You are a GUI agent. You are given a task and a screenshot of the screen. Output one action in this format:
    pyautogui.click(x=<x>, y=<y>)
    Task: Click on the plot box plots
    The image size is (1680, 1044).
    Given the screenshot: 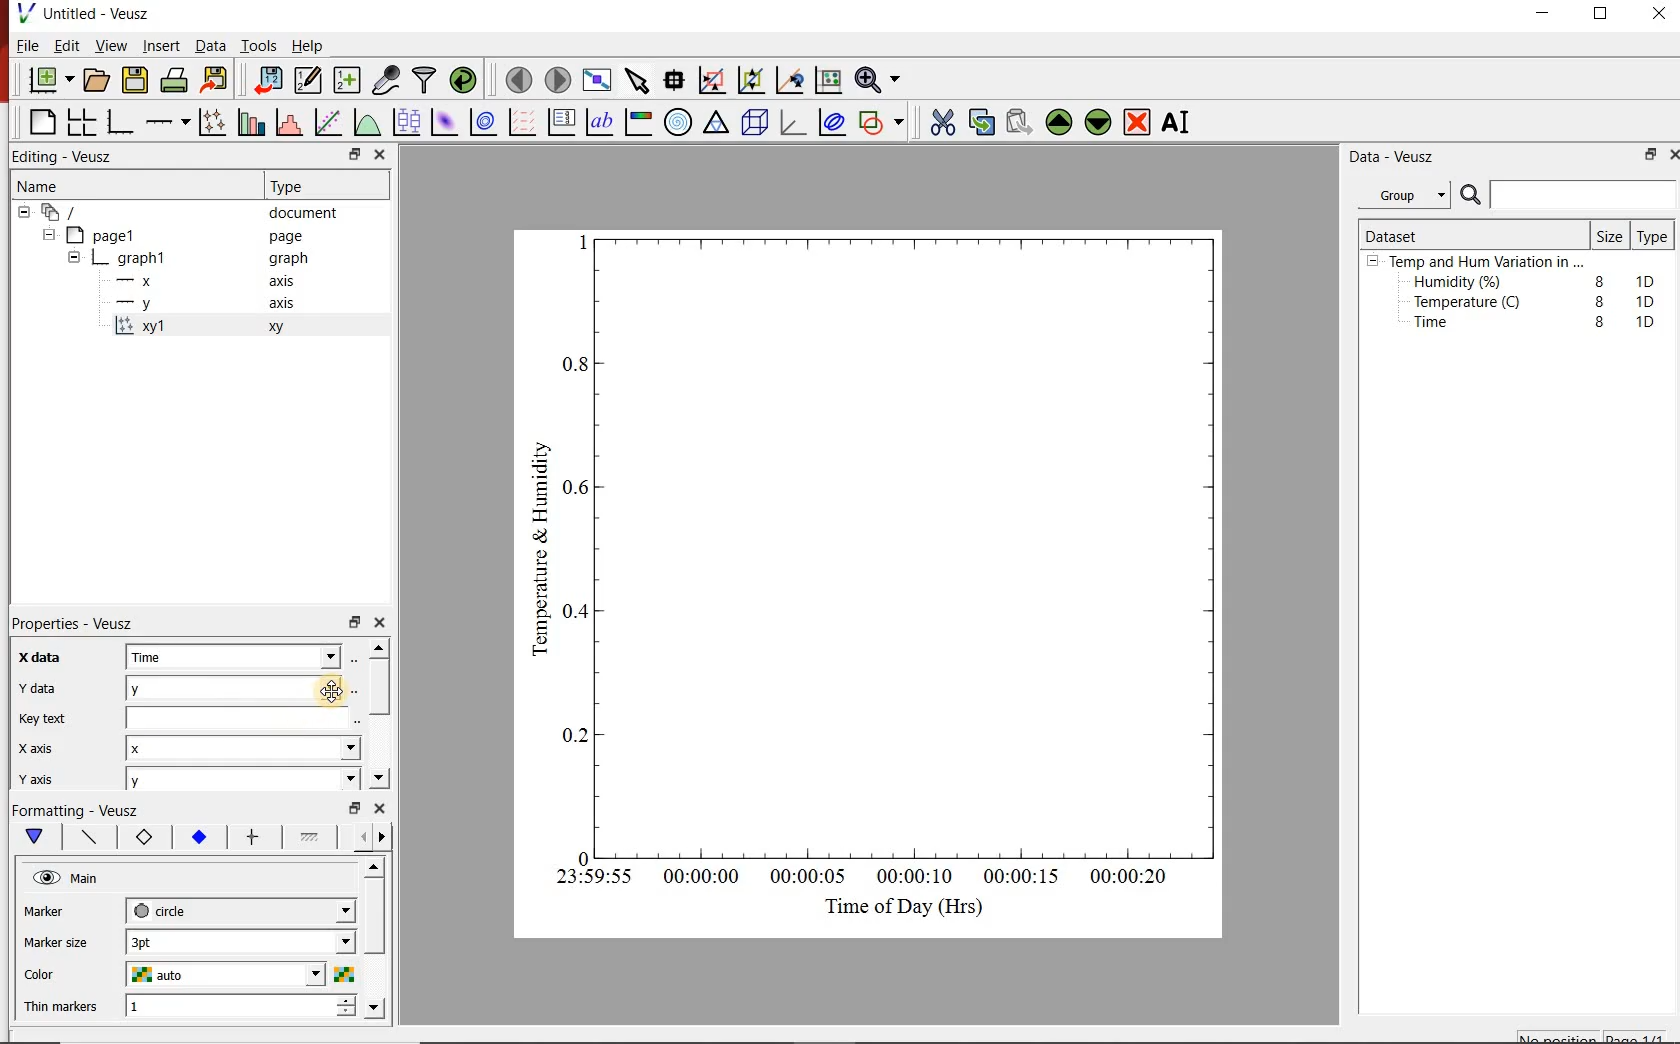 What is the action you would take?
    pyautogui.click(x=407, y=123)
    